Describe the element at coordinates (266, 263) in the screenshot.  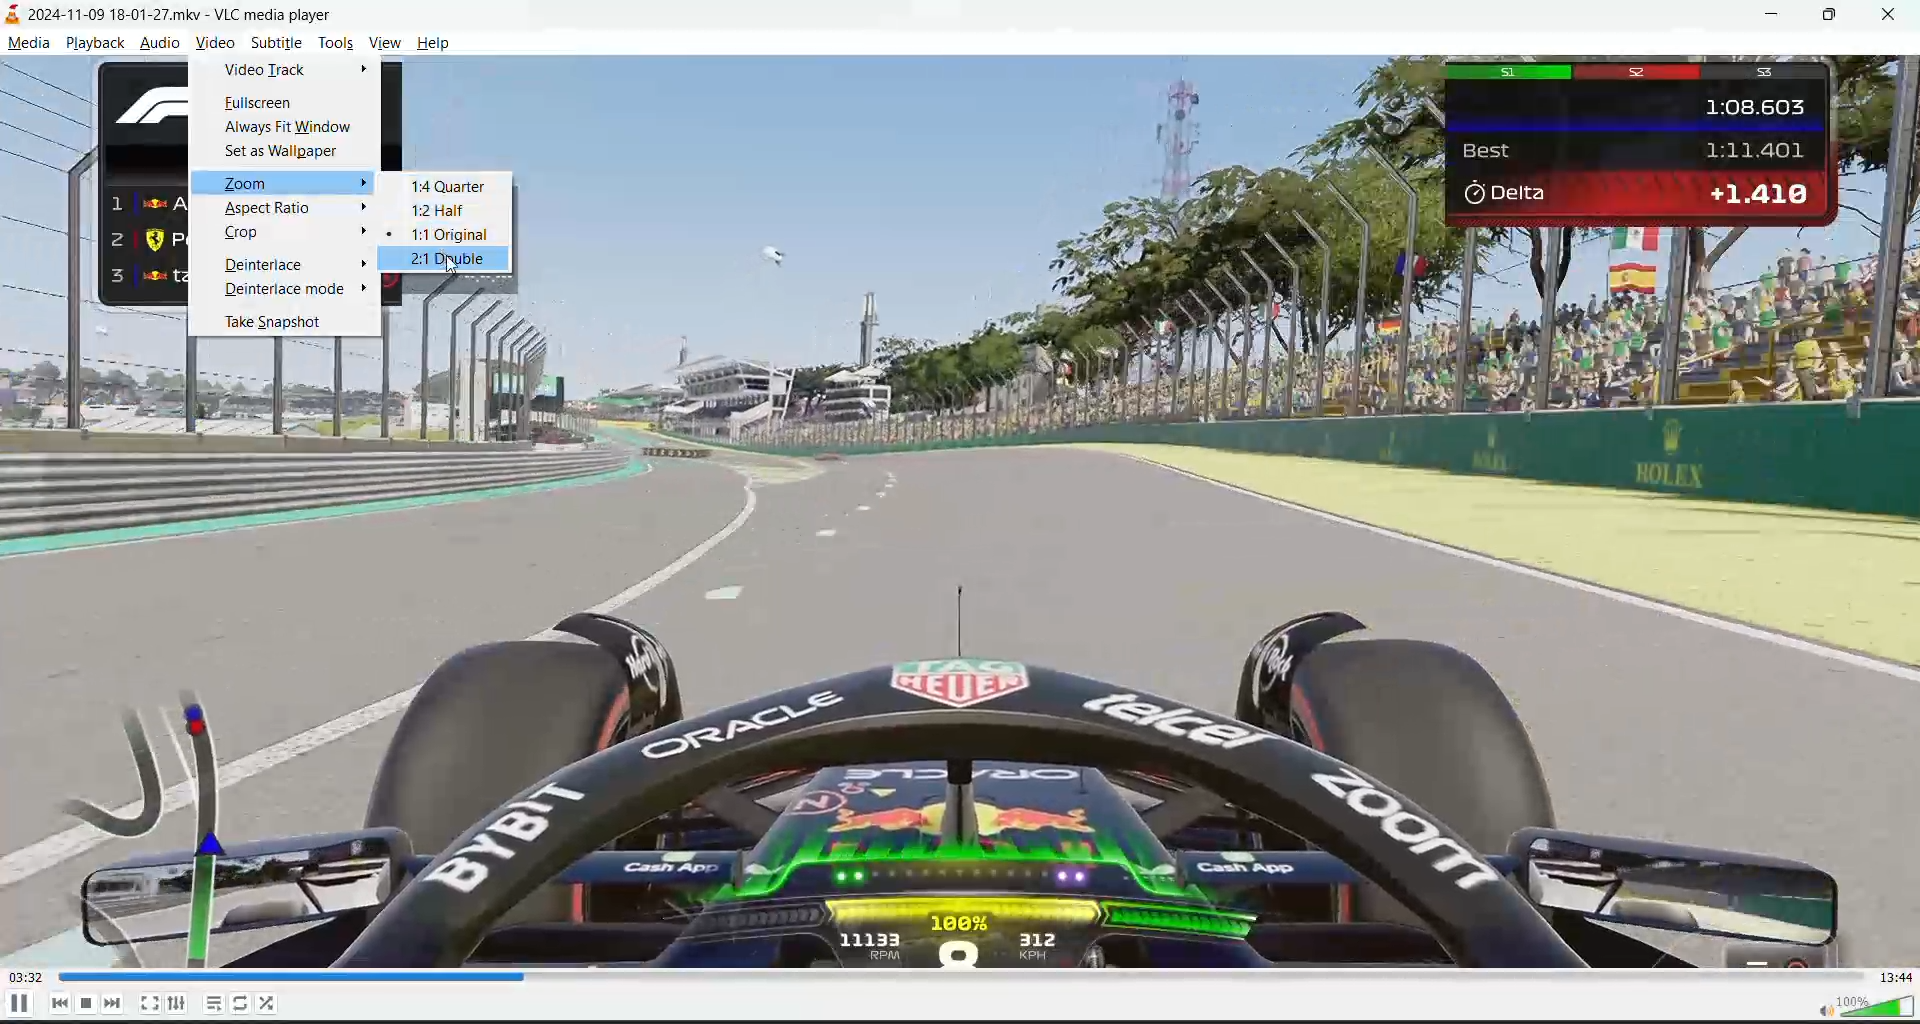
I see `deinterlace` at that location.